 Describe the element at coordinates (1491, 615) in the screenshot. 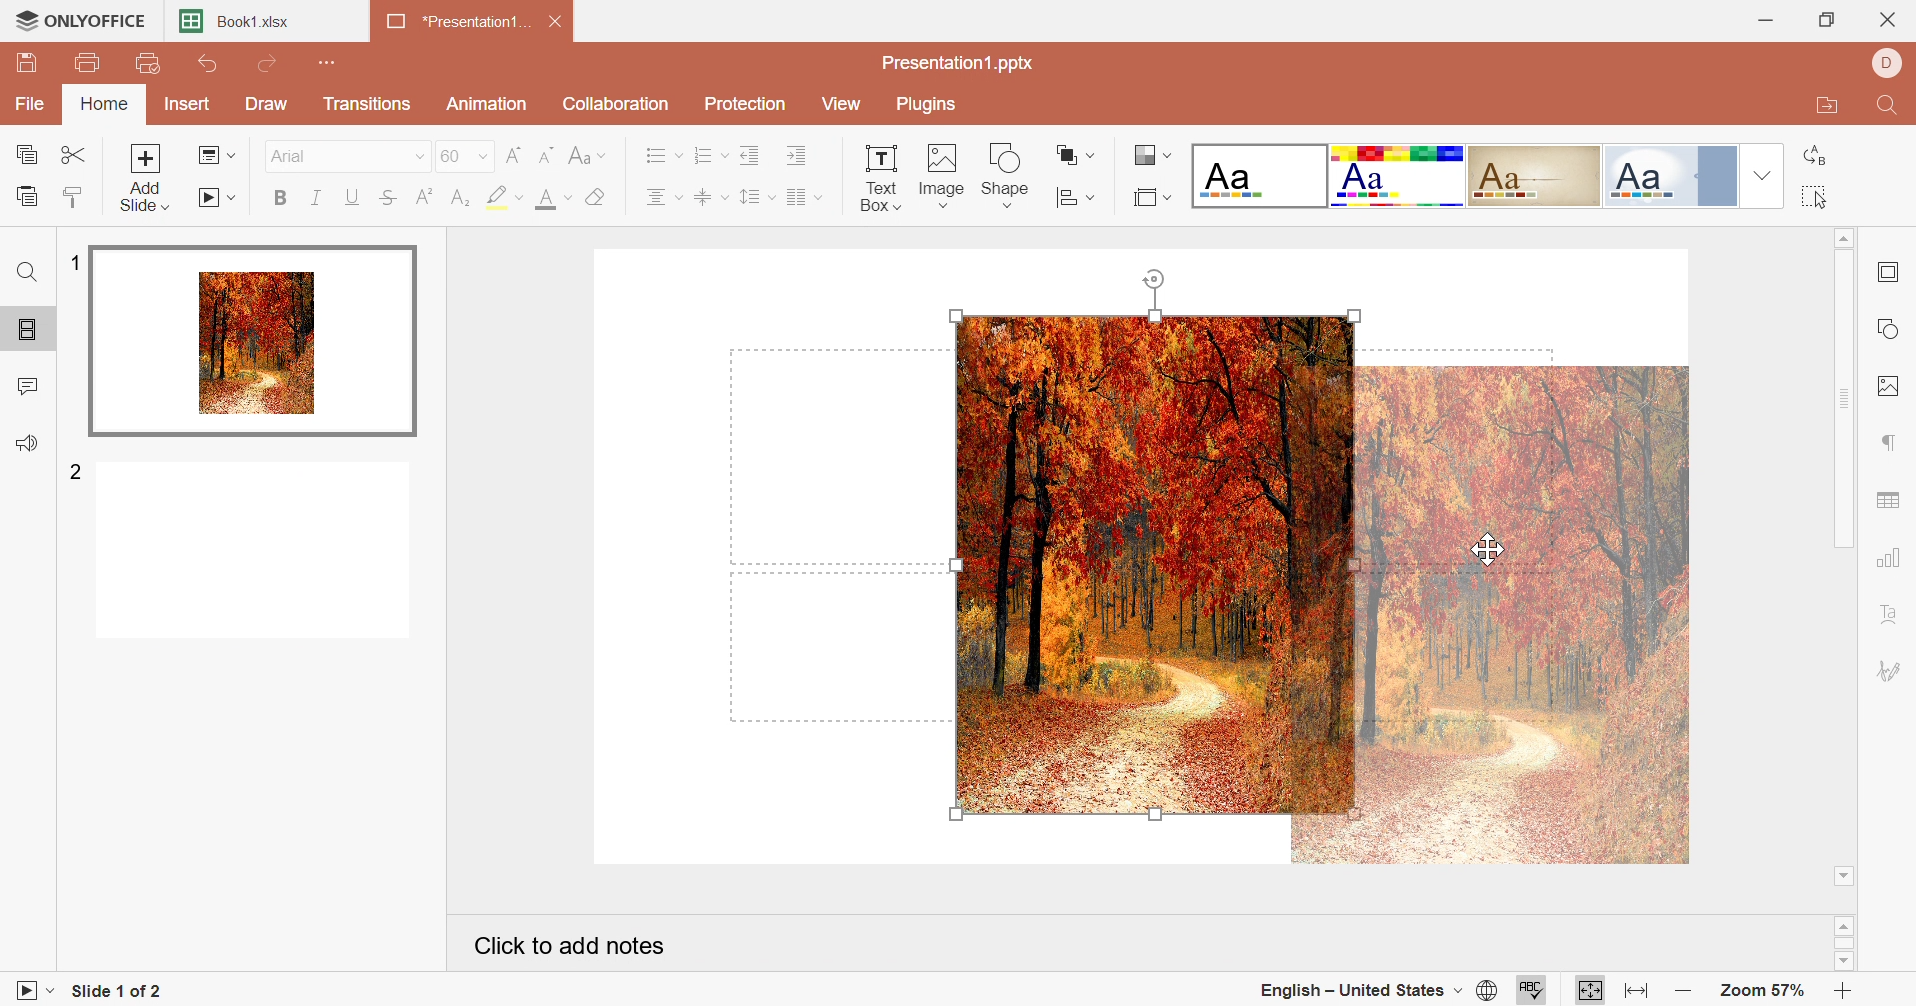

I see `image` at that location.